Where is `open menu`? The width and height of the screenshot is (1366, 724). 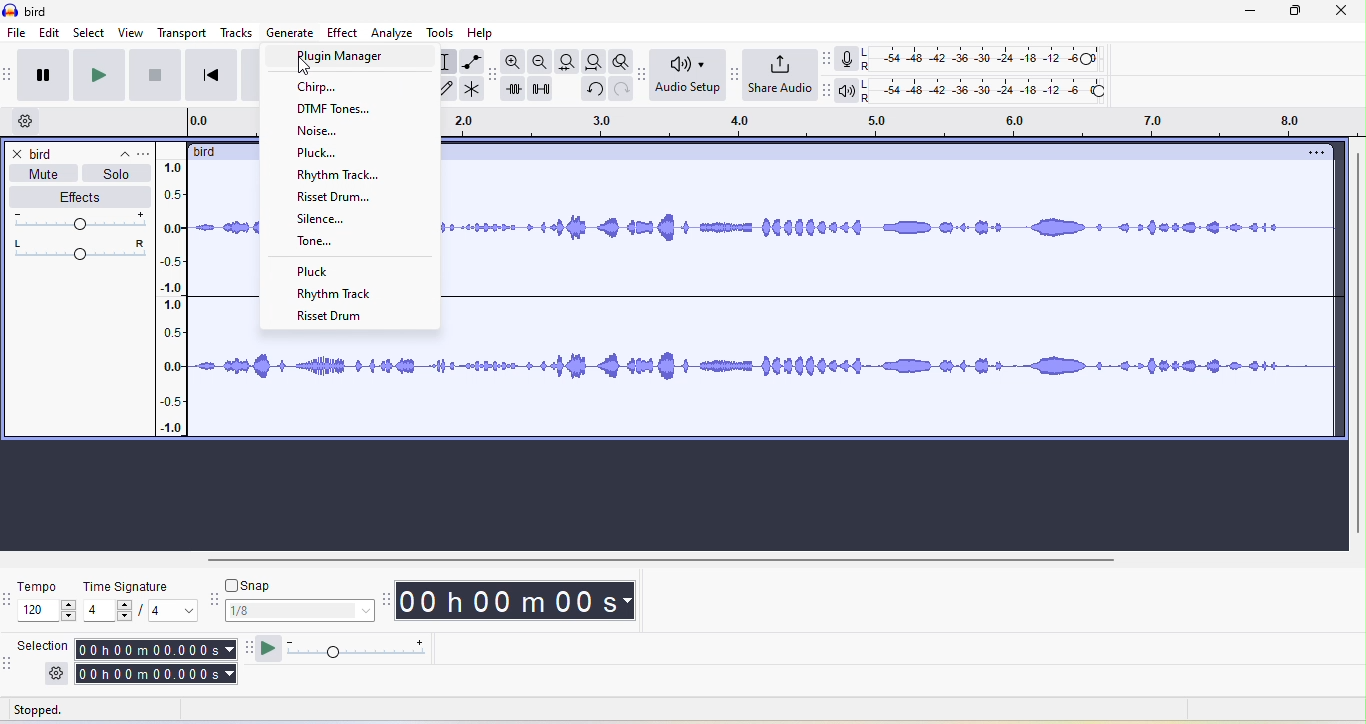
open menu is located at coordinates (144, 153).